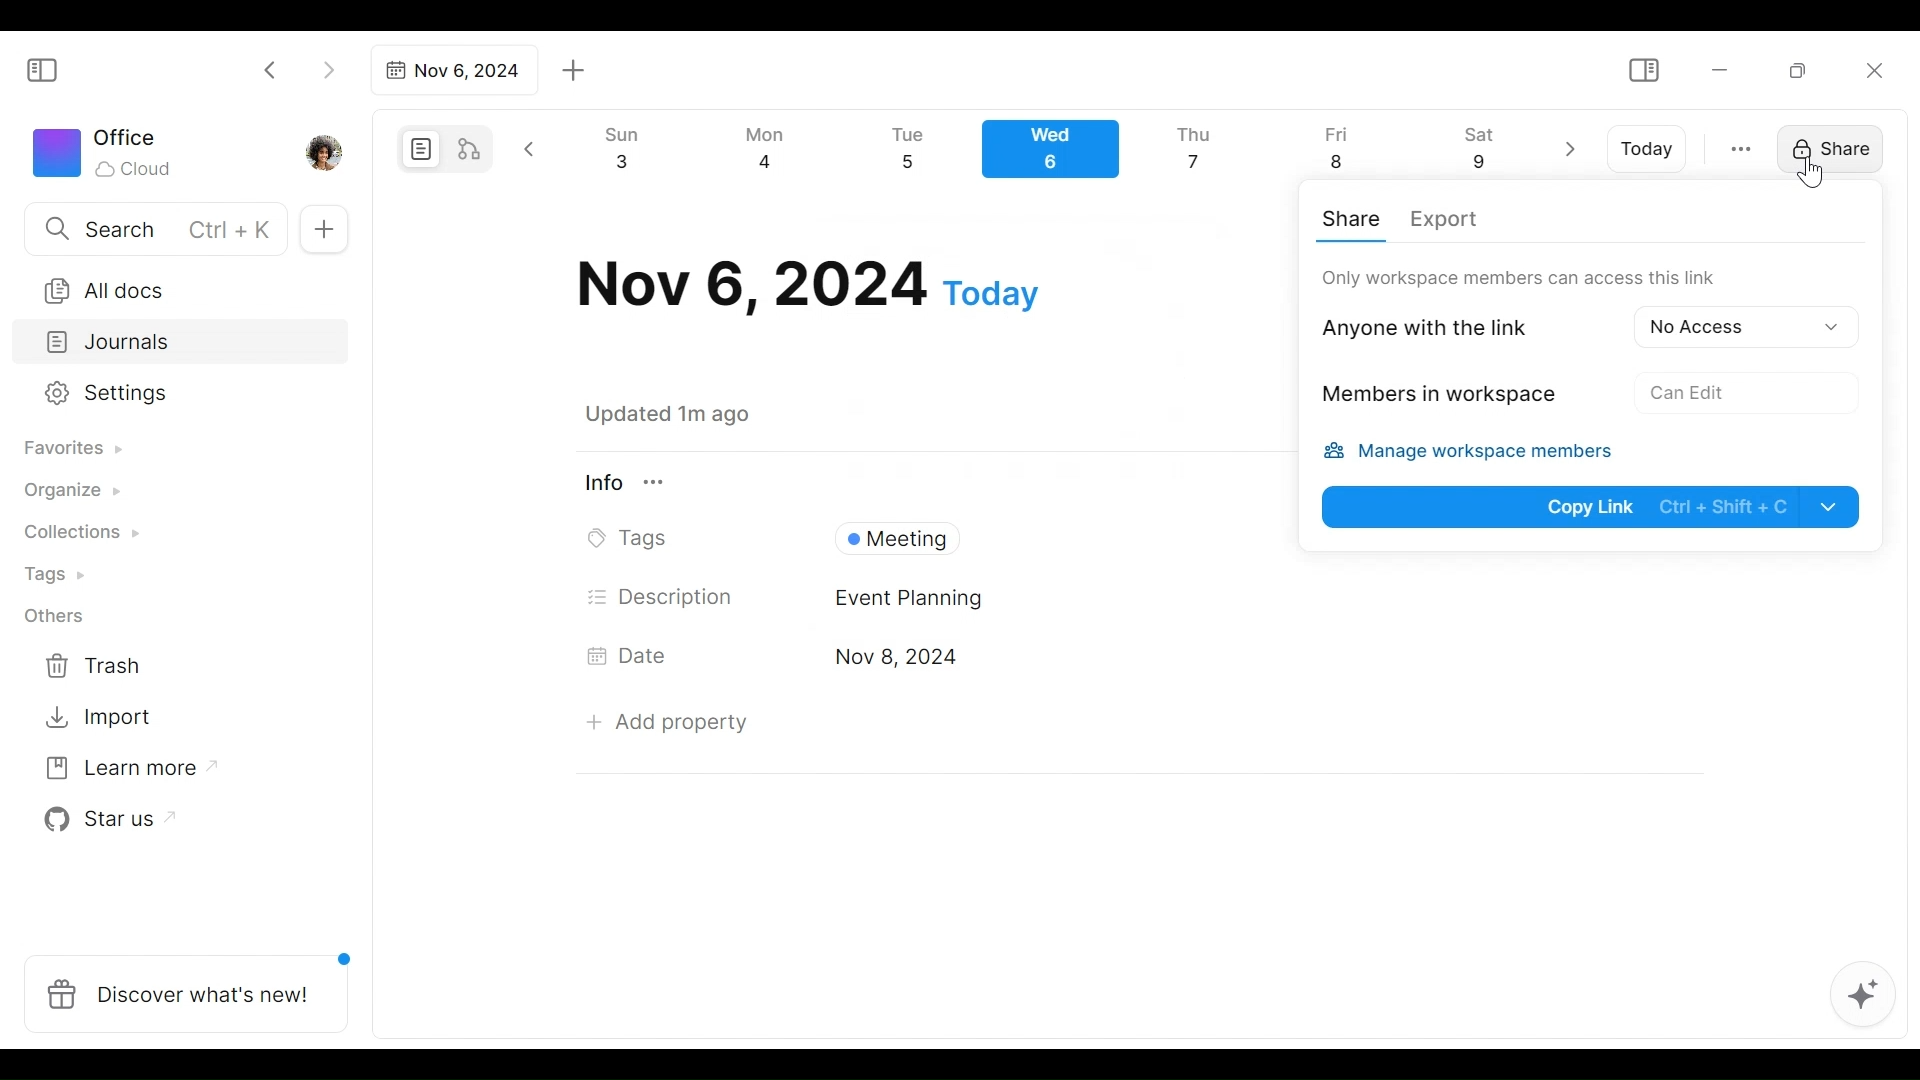 Image resolution: width=1920 pixels, height=1080 pixels. I want to click on Organize, so click(70, 492).